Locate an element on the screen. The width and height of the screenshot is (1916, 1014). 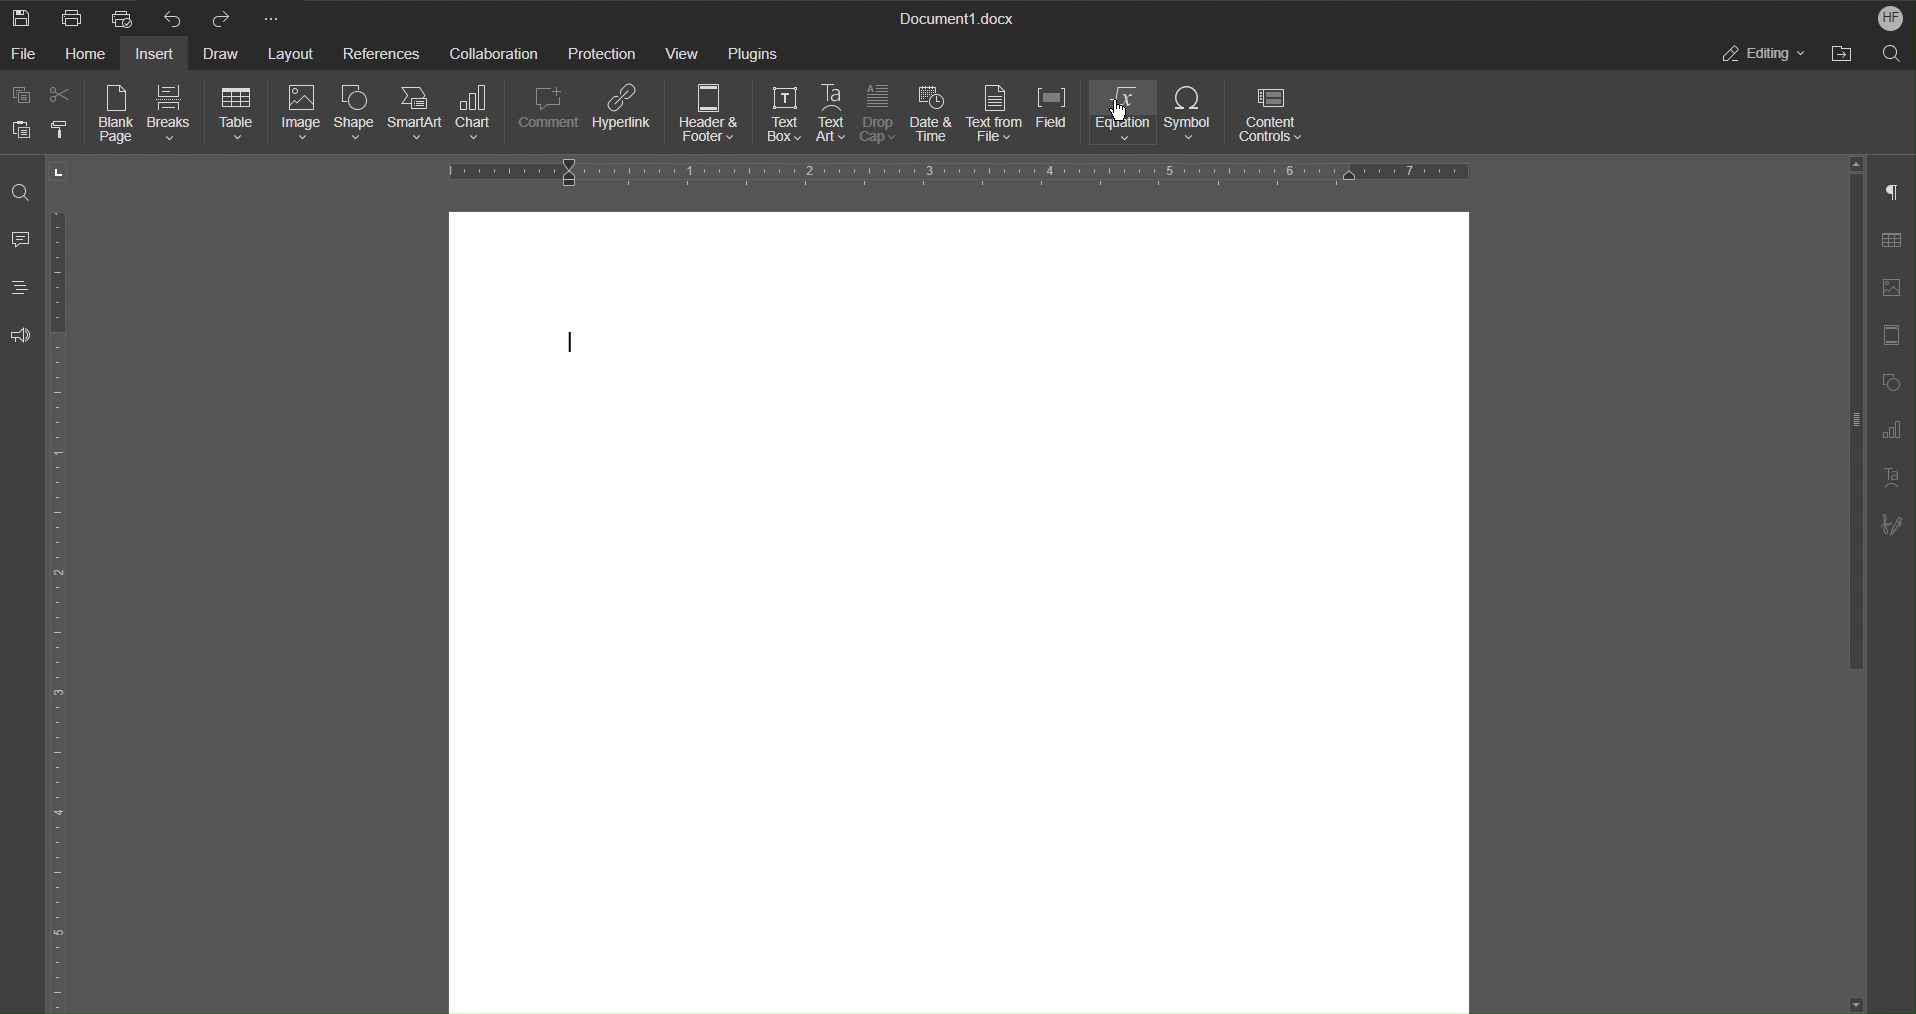
Text Box is located at coordinates (782, 114).